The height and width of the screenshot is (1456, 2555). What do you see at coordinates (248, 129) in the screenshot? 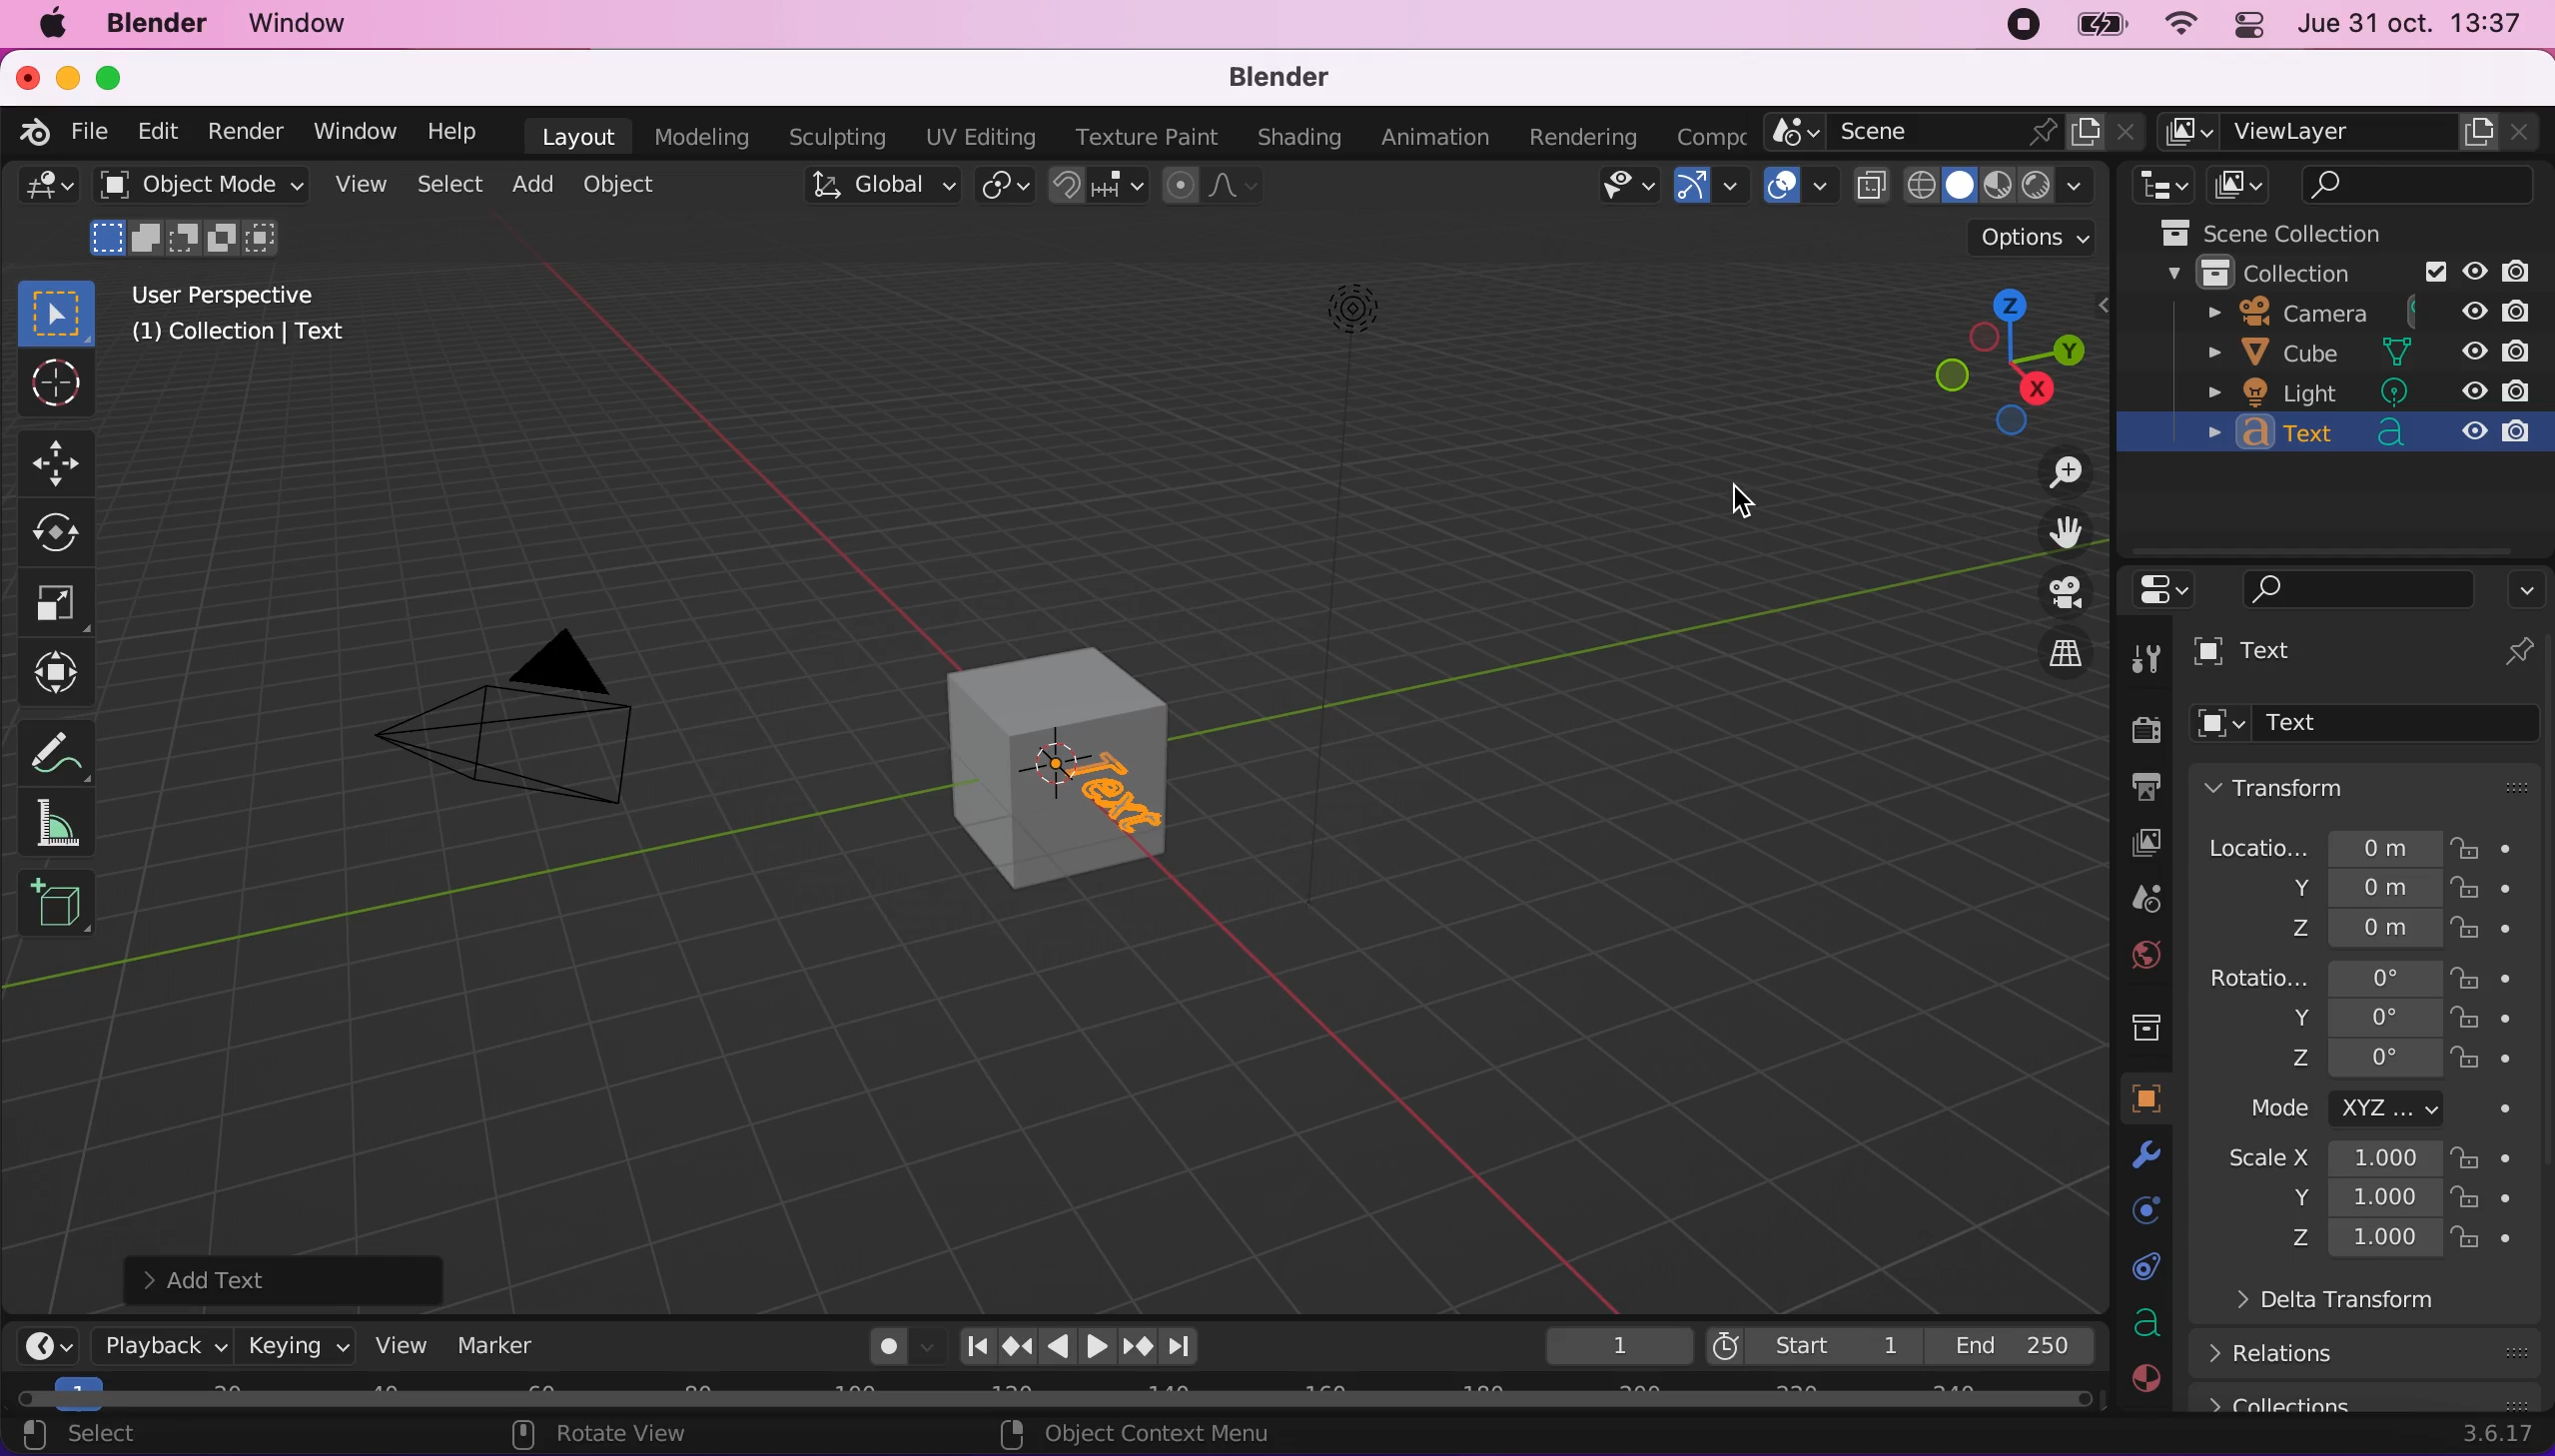
I see `render` at bounding box center [248, 129].